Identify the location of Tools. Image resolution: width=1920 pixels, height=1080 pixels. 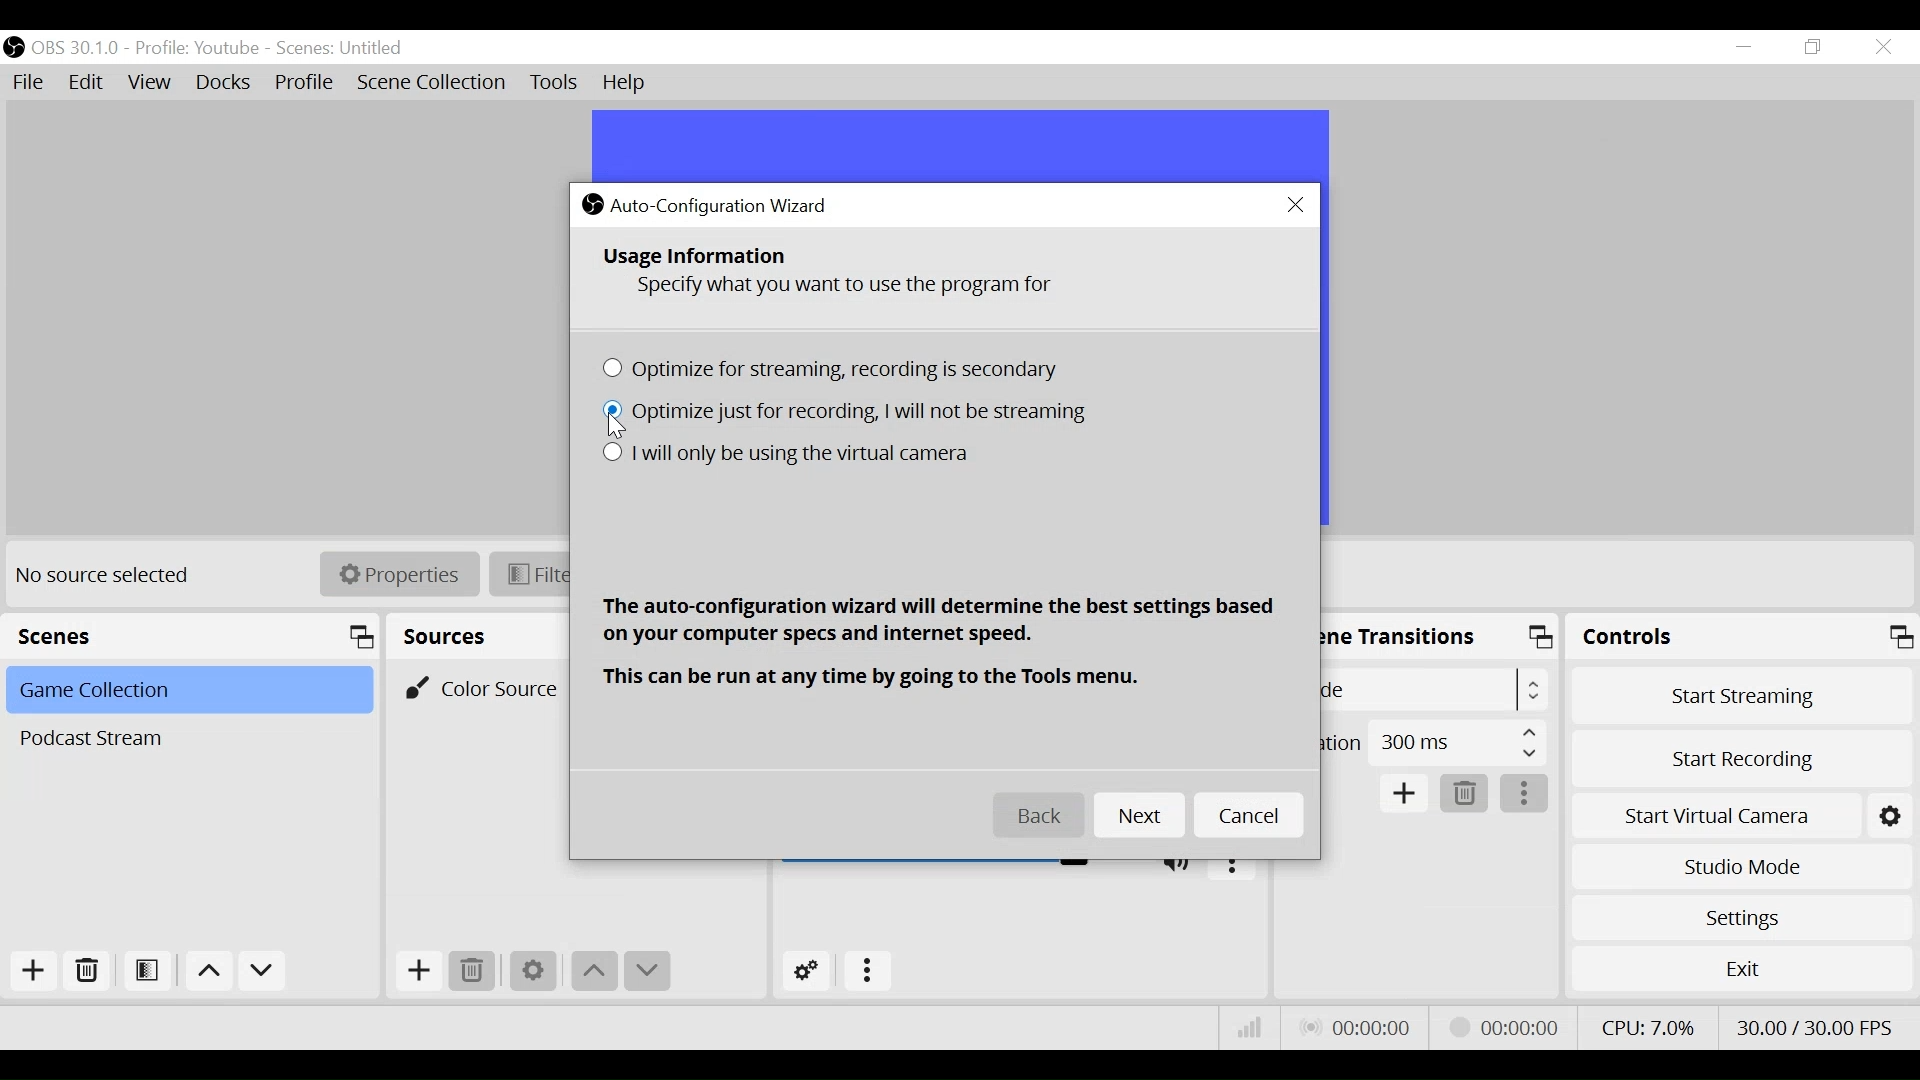
(554, 83).